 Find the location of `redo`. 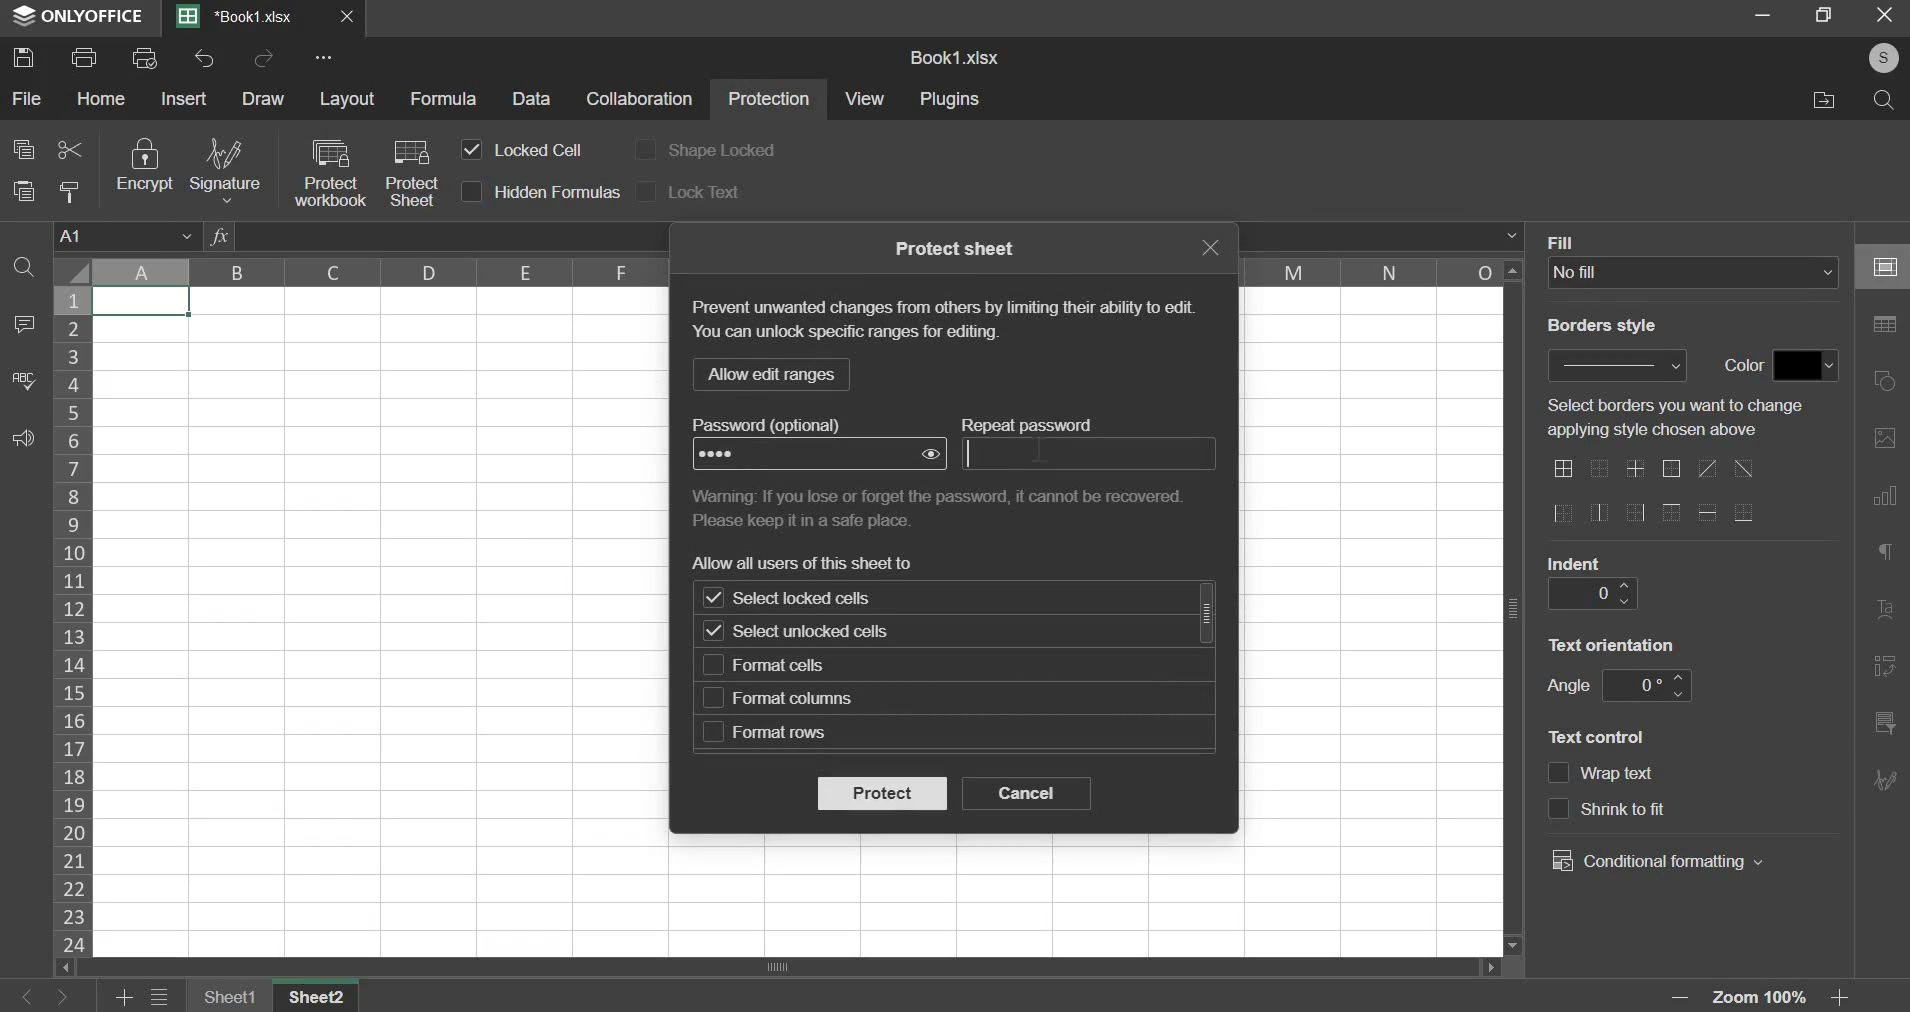

redo is located at coordinates (264, 59).